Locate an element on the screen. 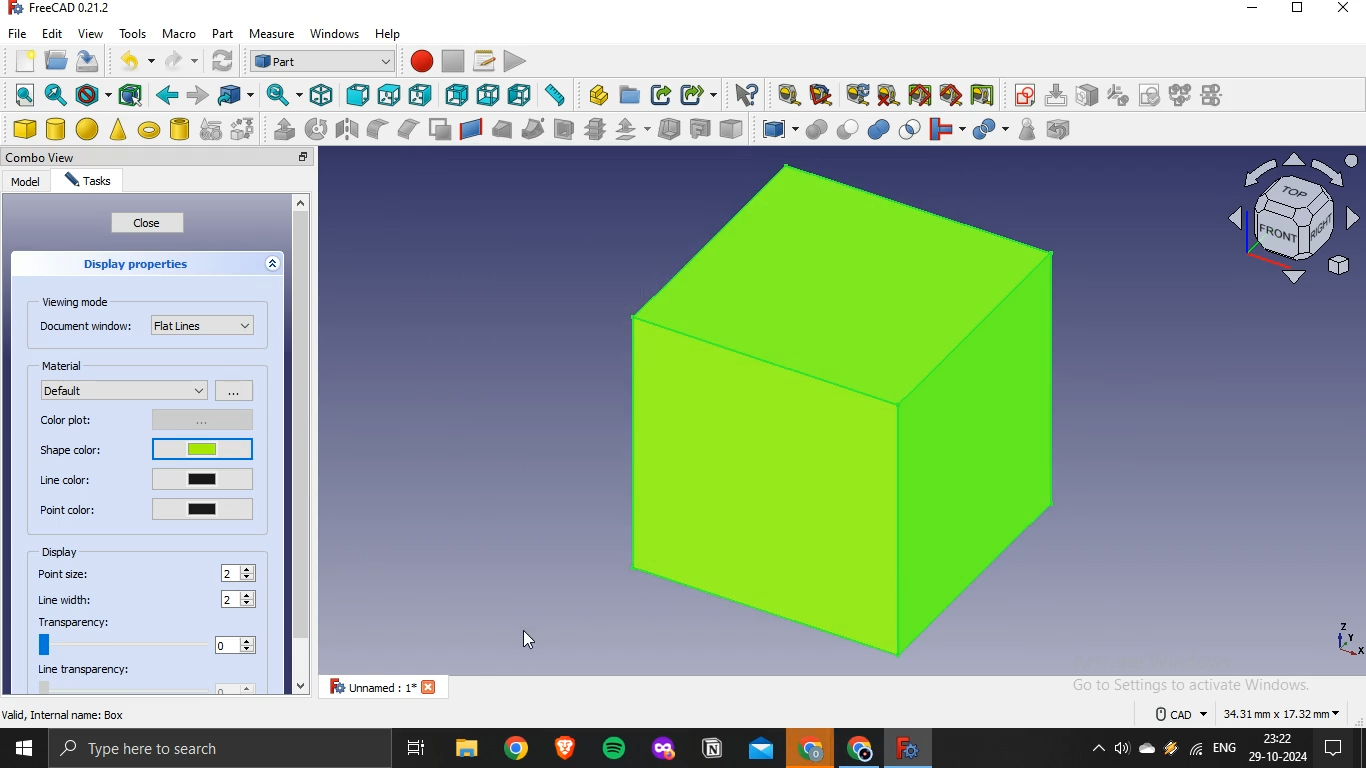  spotify is located at coordinates (616, 750).